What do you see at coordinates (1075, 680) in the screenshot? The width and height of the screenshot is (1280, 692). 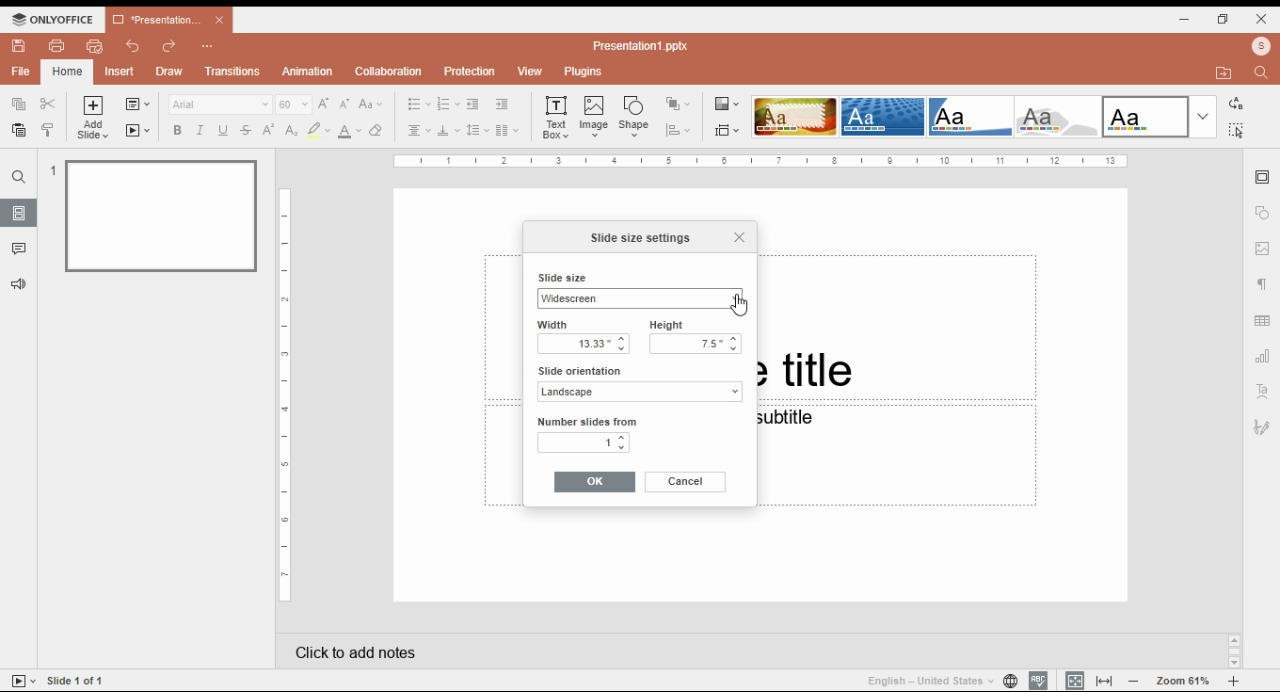 I see `fit to slide` at bounding box center [1075, 680].